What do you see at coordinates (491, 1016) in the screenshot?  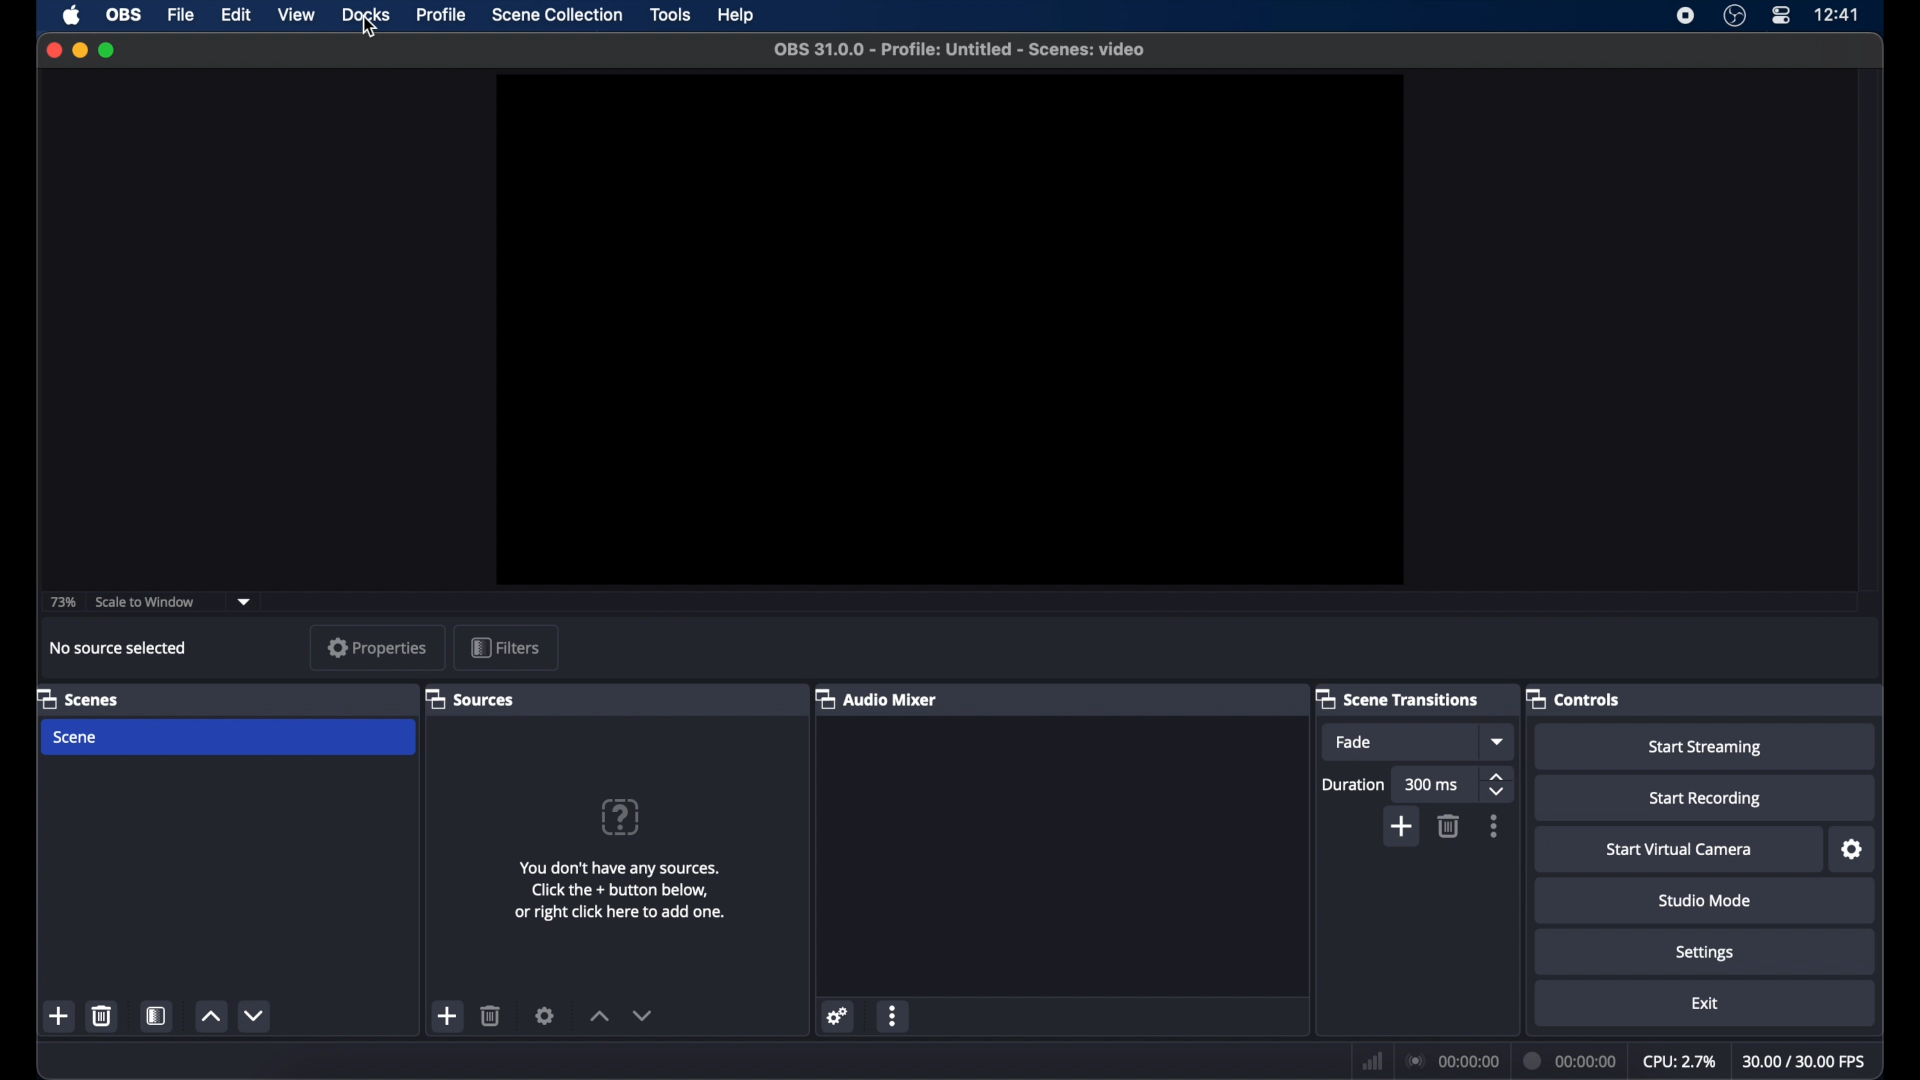 I see `delete` at bounding box center [491, 1016].